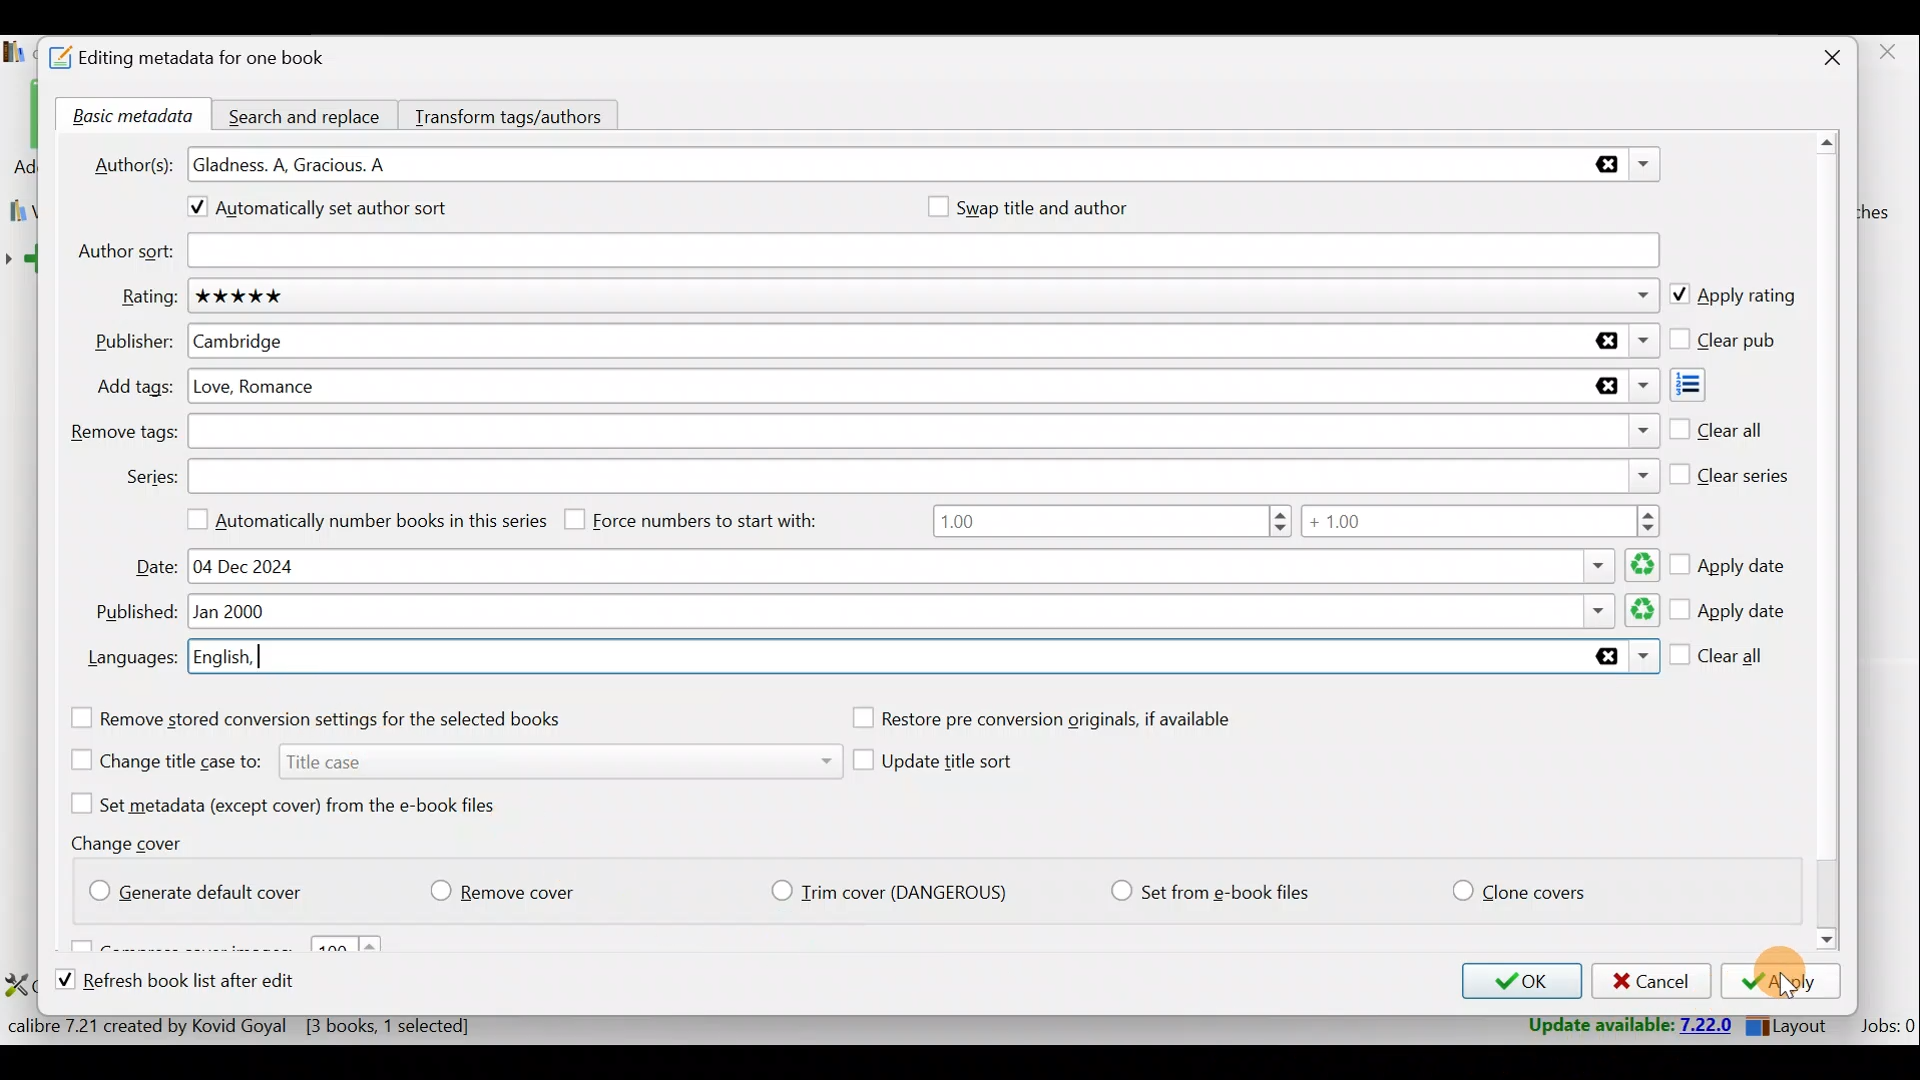  What do you see at coordinates (447, 759) in the screenshot?
I see `Change title case to` at bounding box center [447, 759].